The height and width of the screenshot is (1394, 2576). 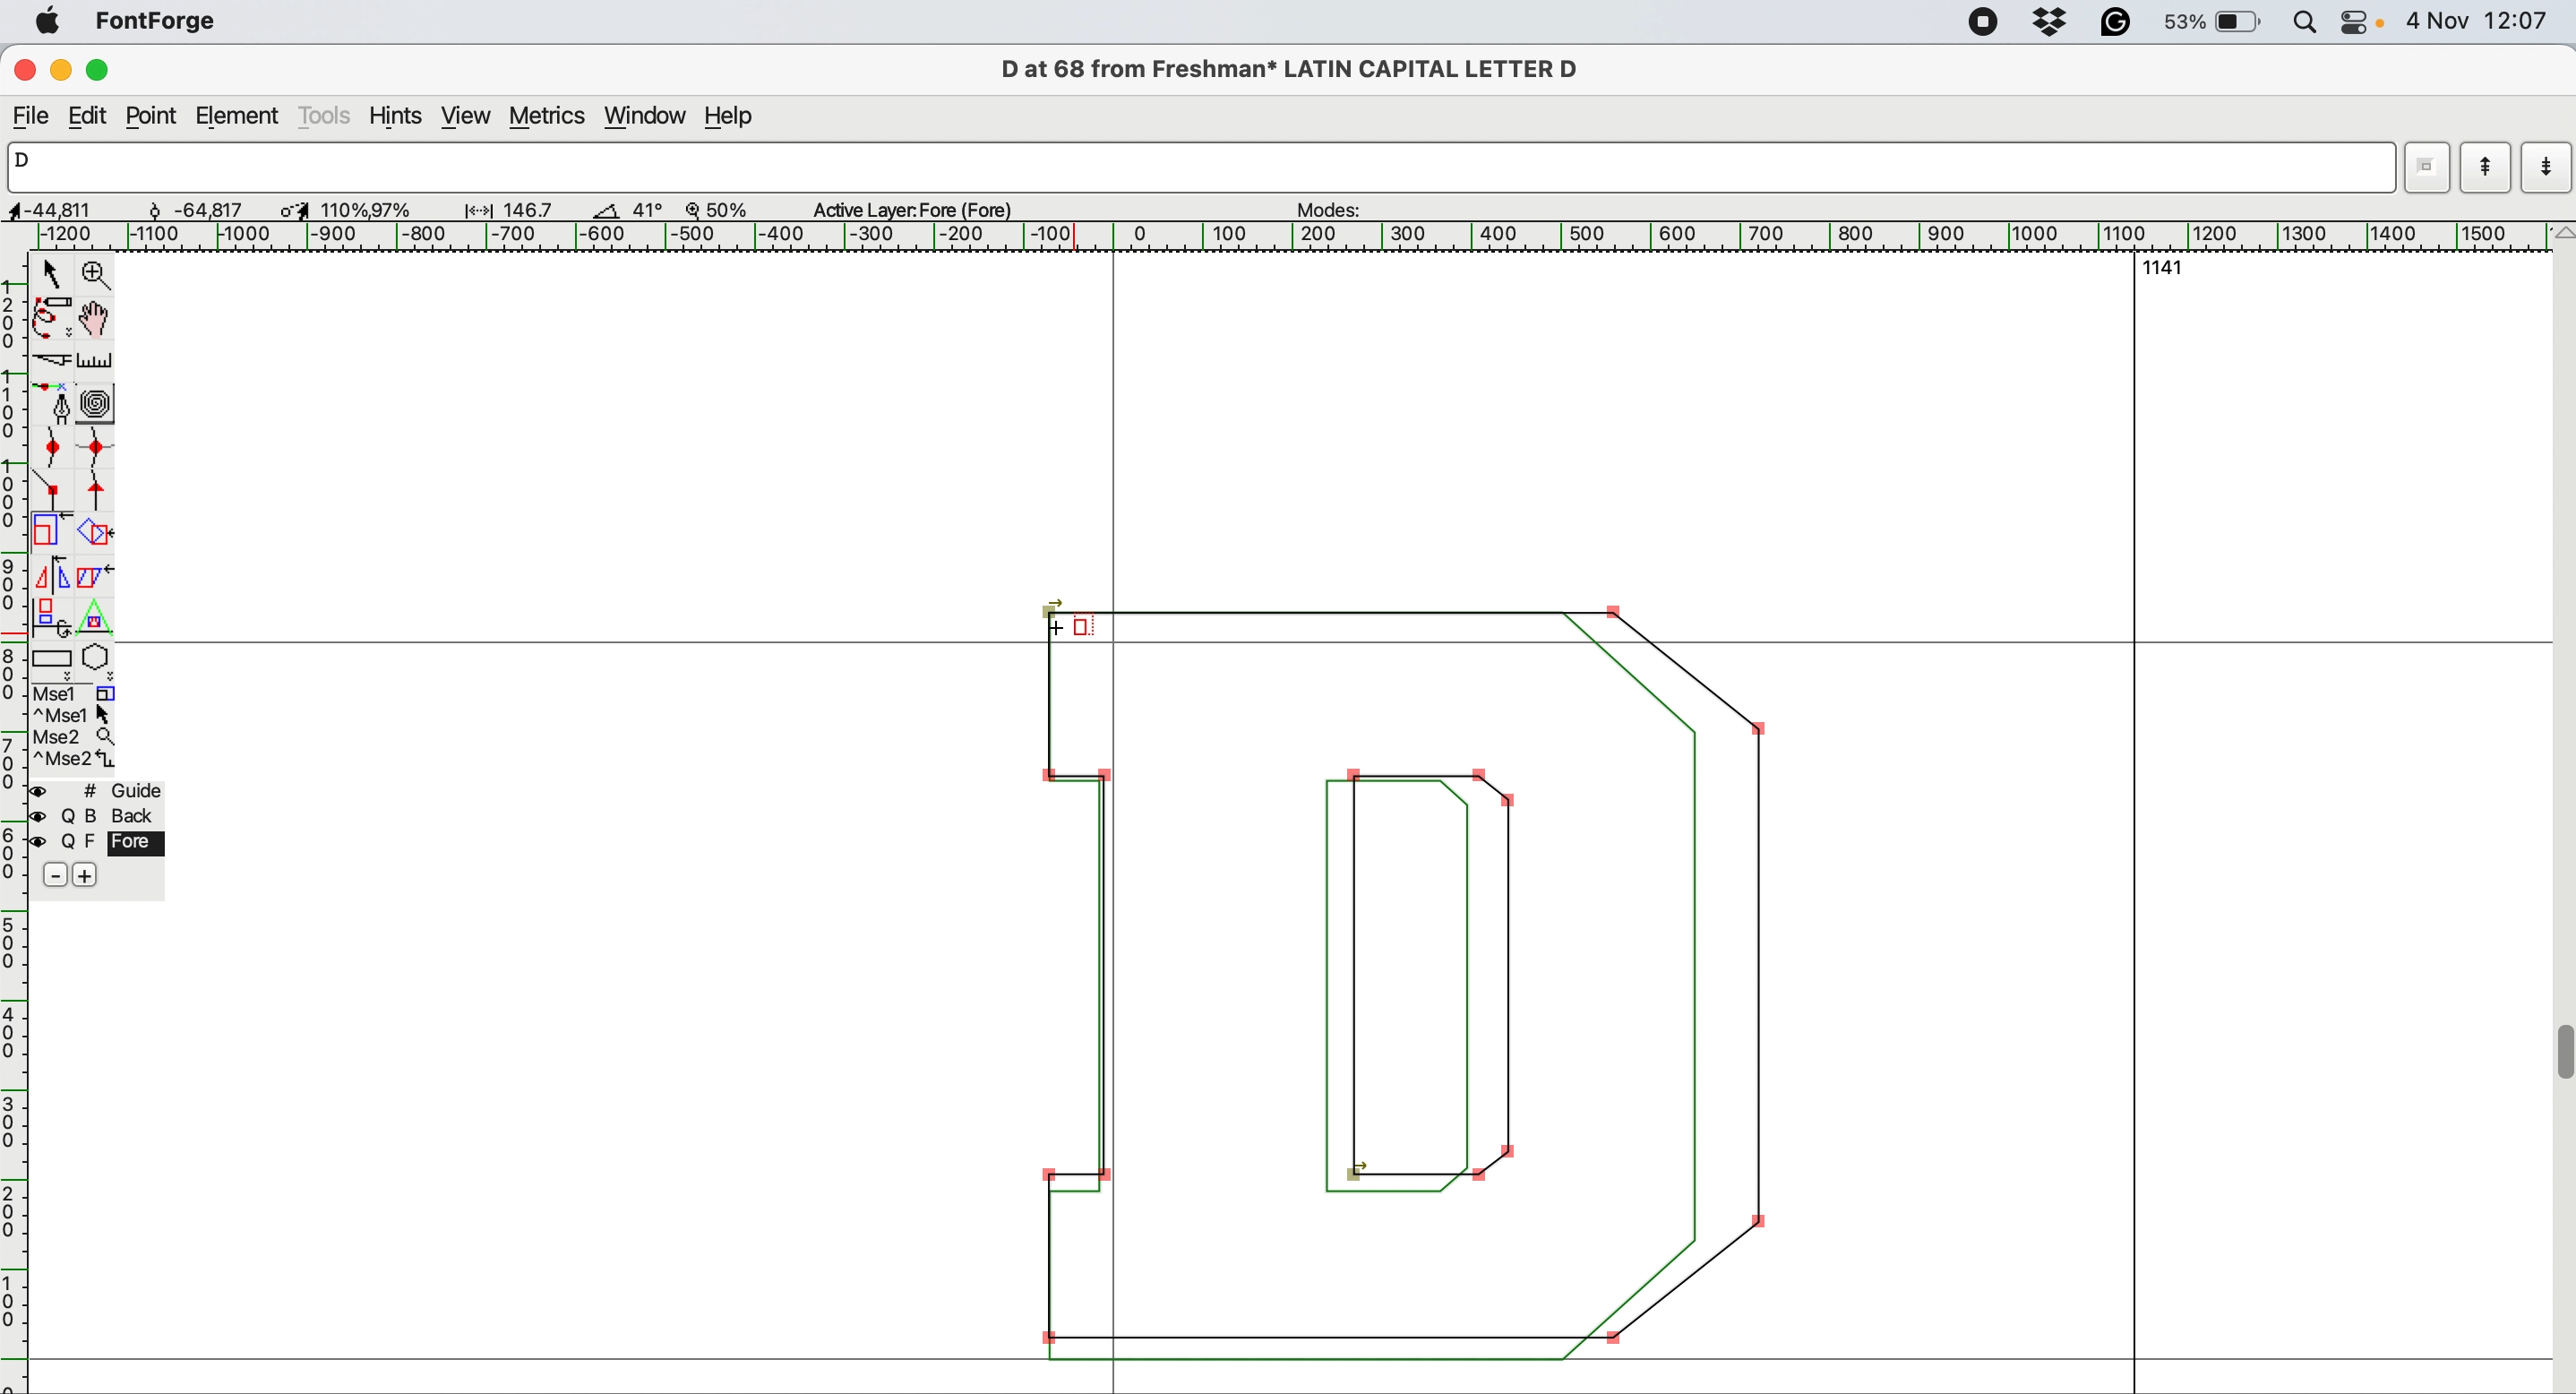 What do you see at coordinates (648, 118) in the screenshot?
I see `window` at bounding box center [648, 118].